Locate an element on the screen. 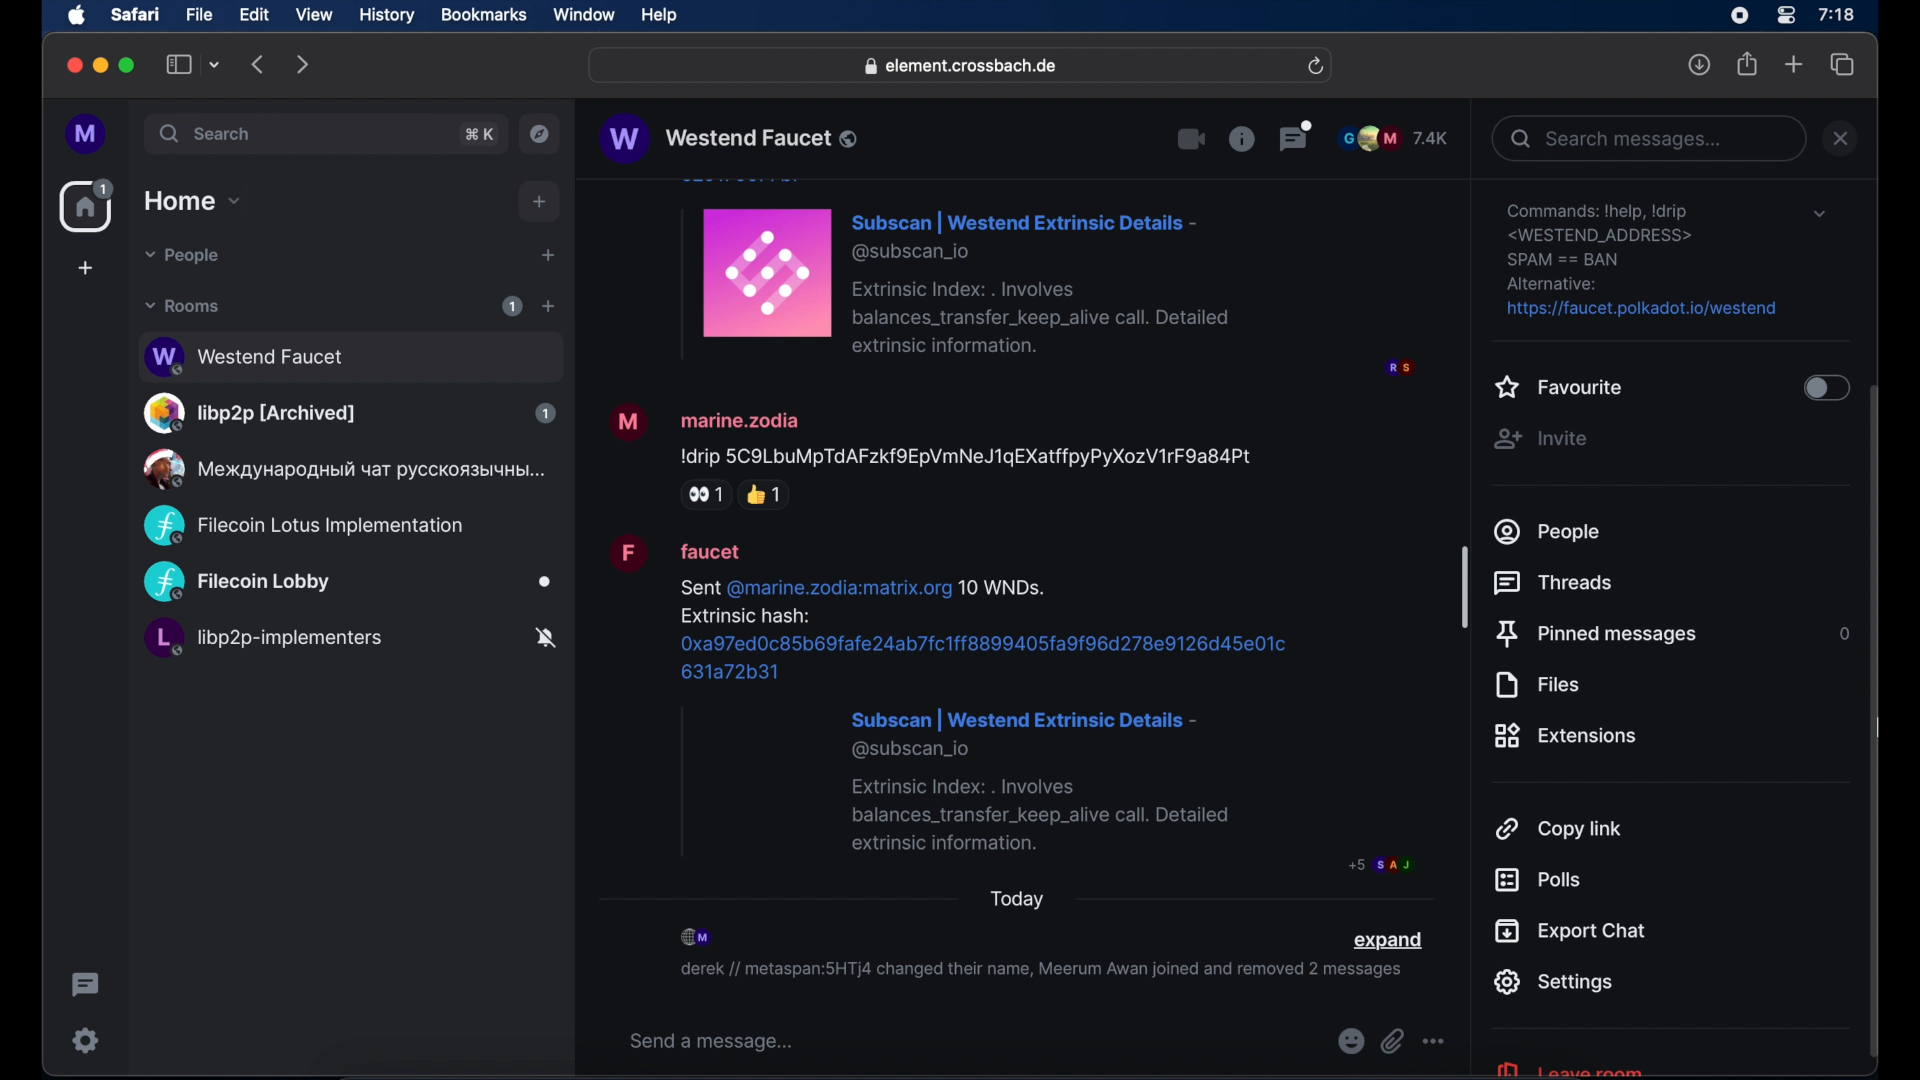  control center is located at coordinates (1784, 16).